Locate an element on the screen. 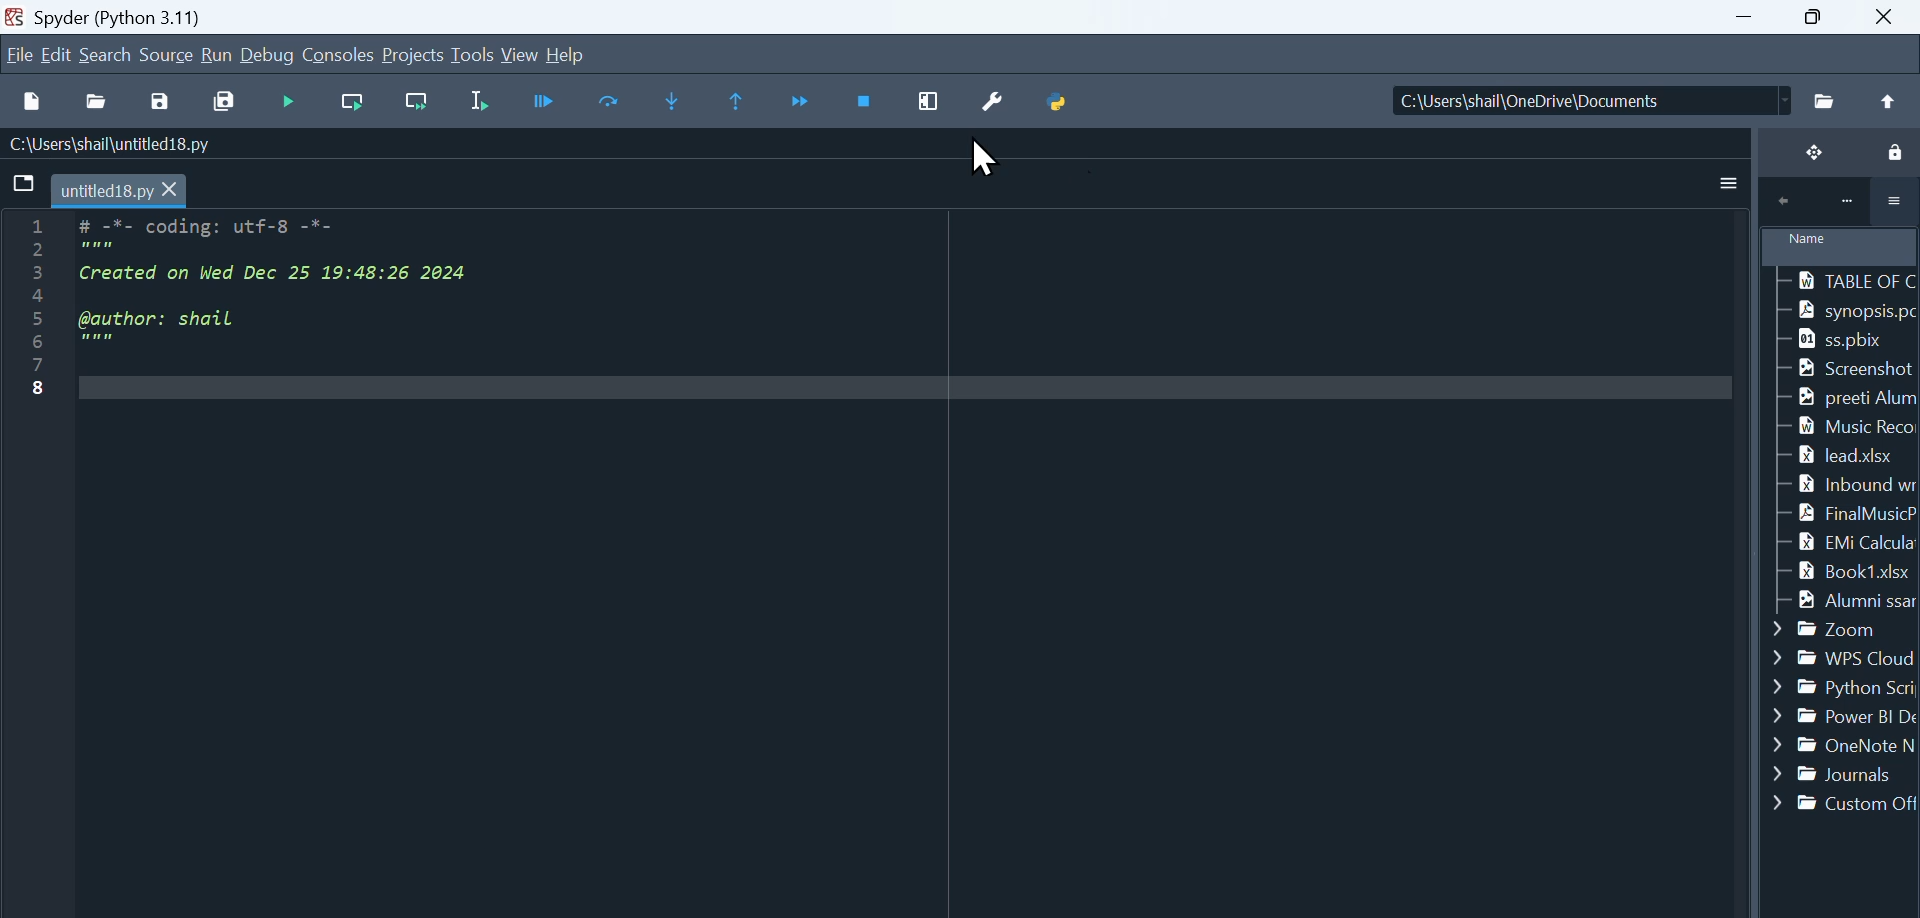 Image resolution: width=1920 pixels, height=918 pixels. Tools is located at coordinates (475, 55).